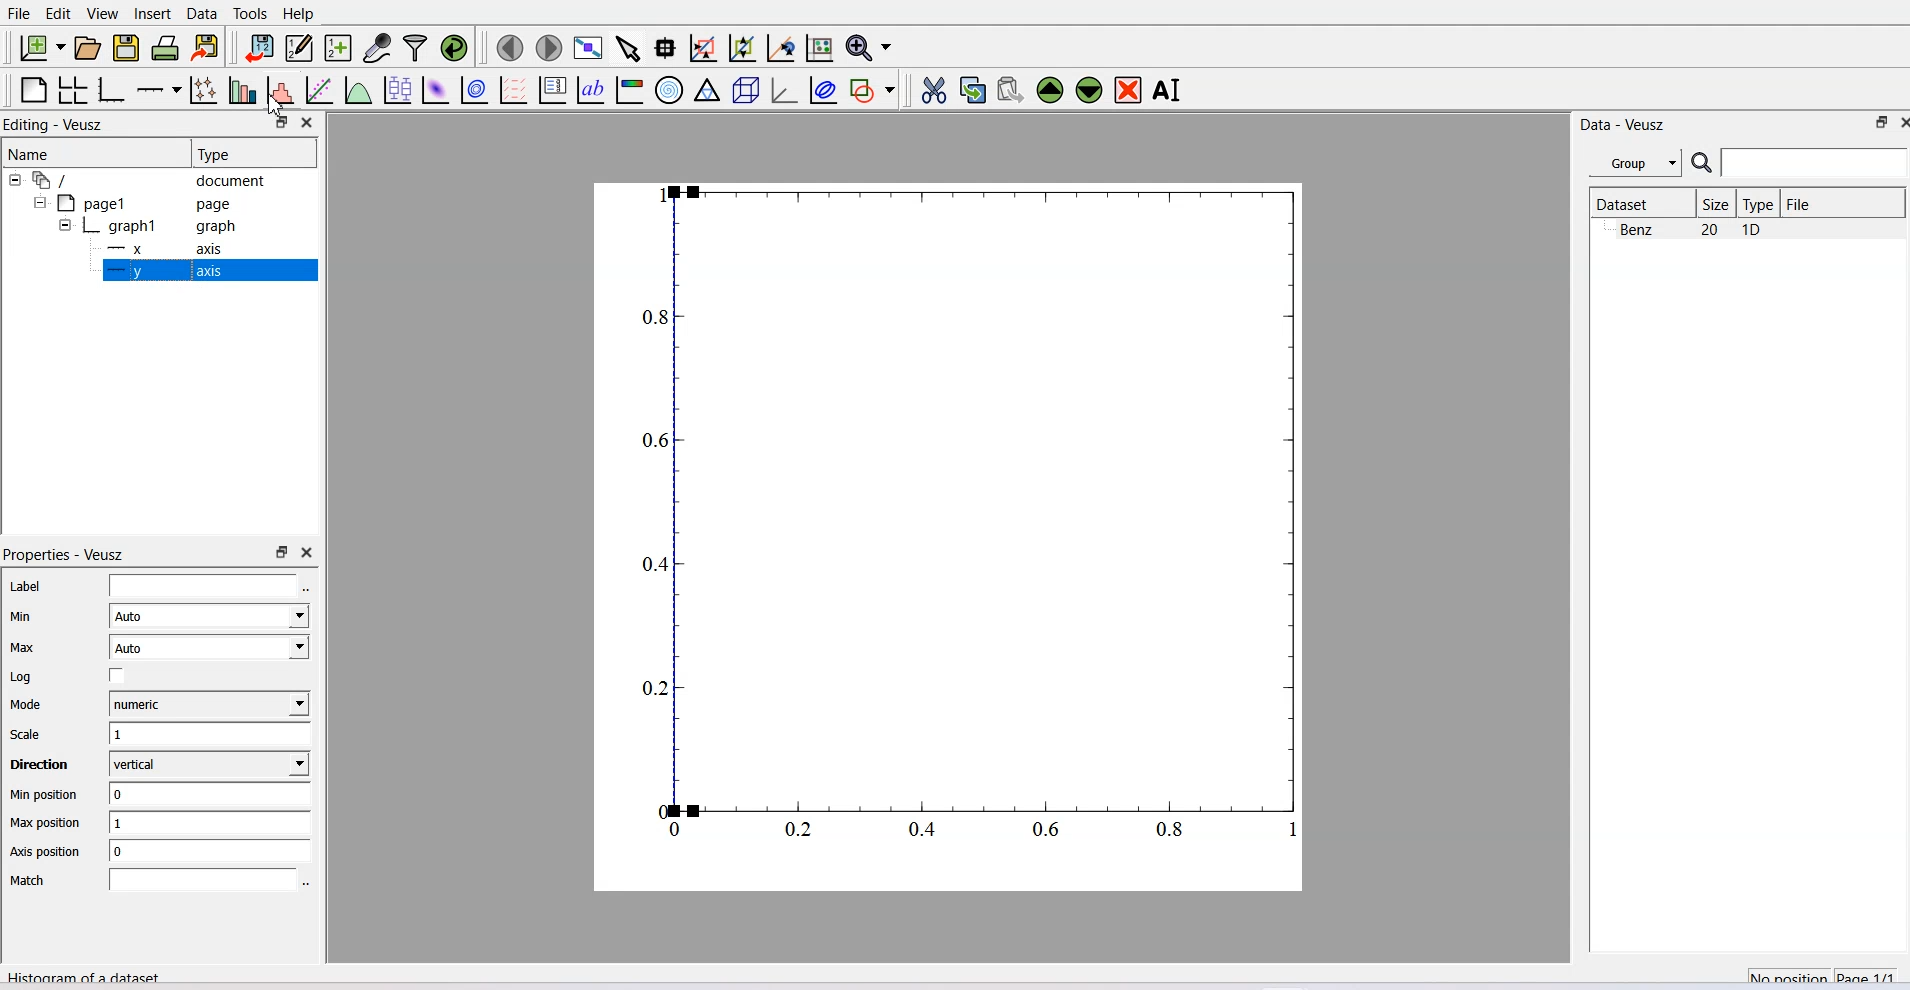 This screenshot has width=1910, height=990. Describe the element at coordinates (150, 179) in the screenshot. I see `Document` at that location.